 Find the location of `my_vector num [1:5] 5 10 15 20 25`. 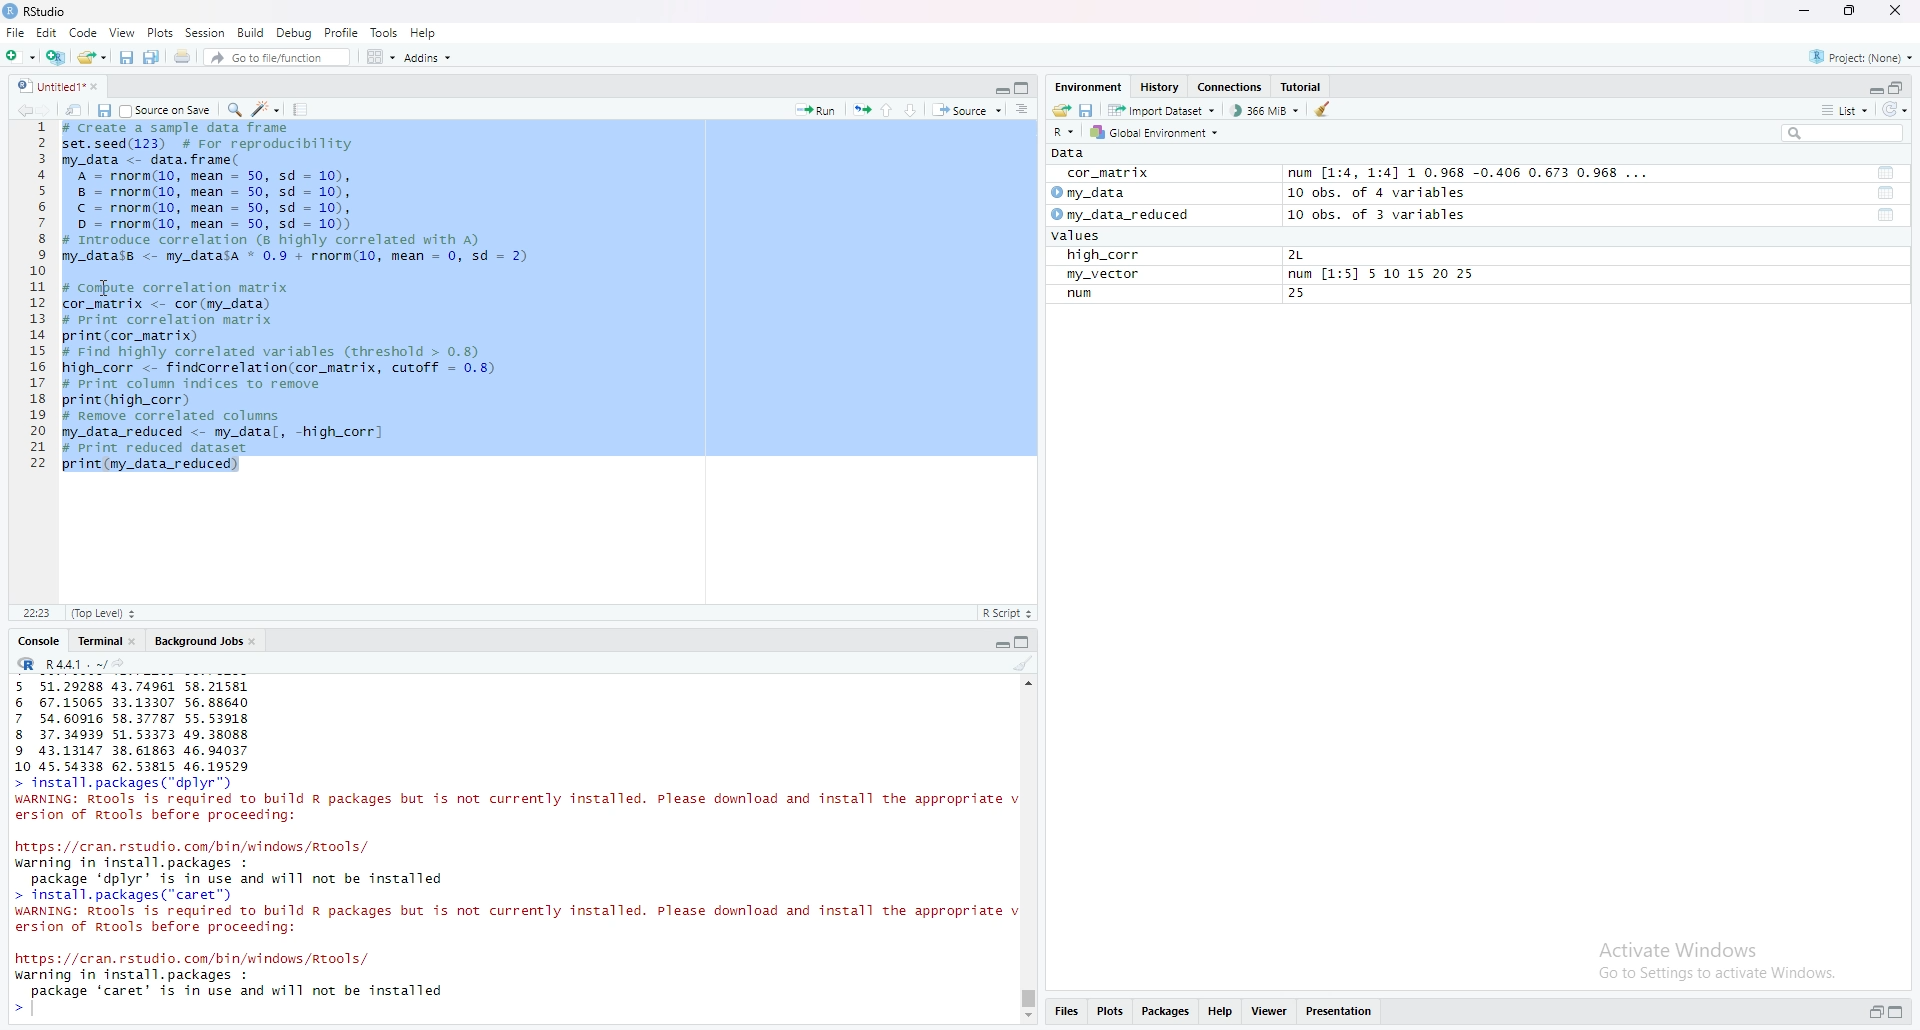

my_vector num [1:5] 5 10 15 20 25 is located at coordinates (1272, 275).